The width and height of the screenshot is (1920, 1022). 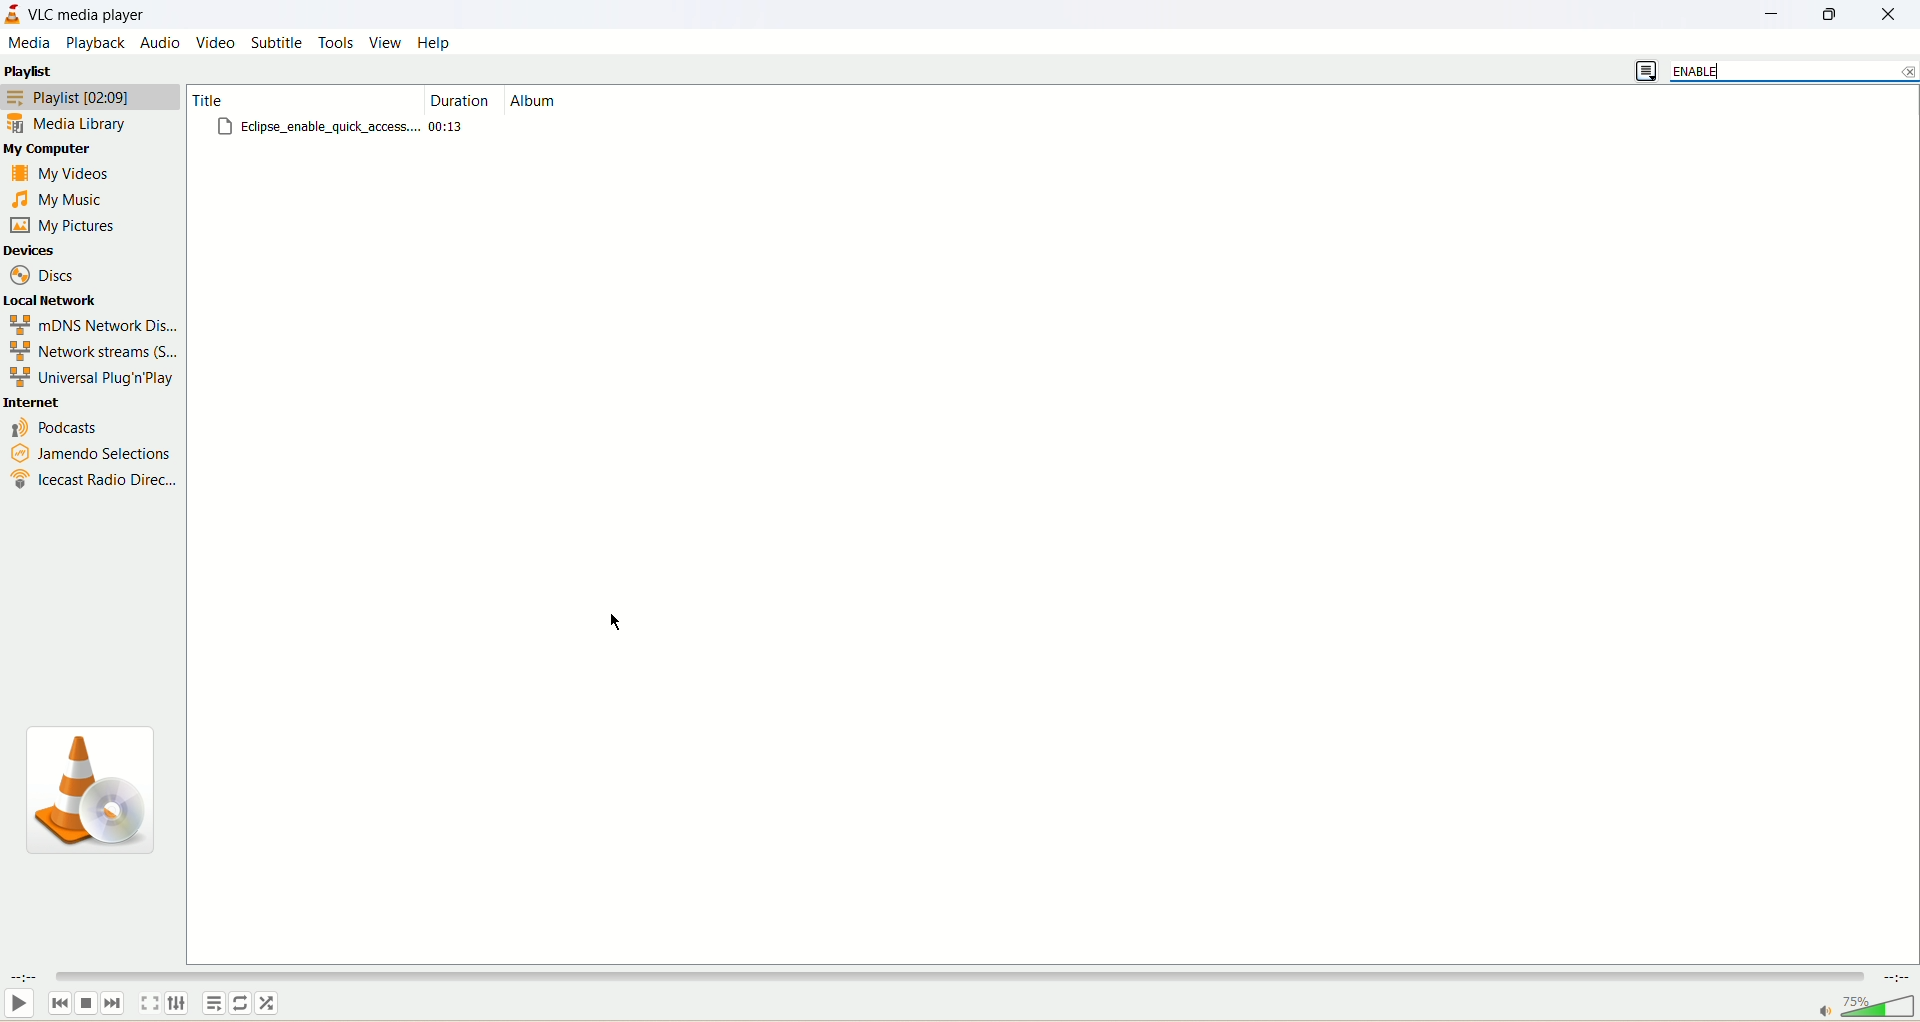 I want to click on close, so click(x=1892, y=14).